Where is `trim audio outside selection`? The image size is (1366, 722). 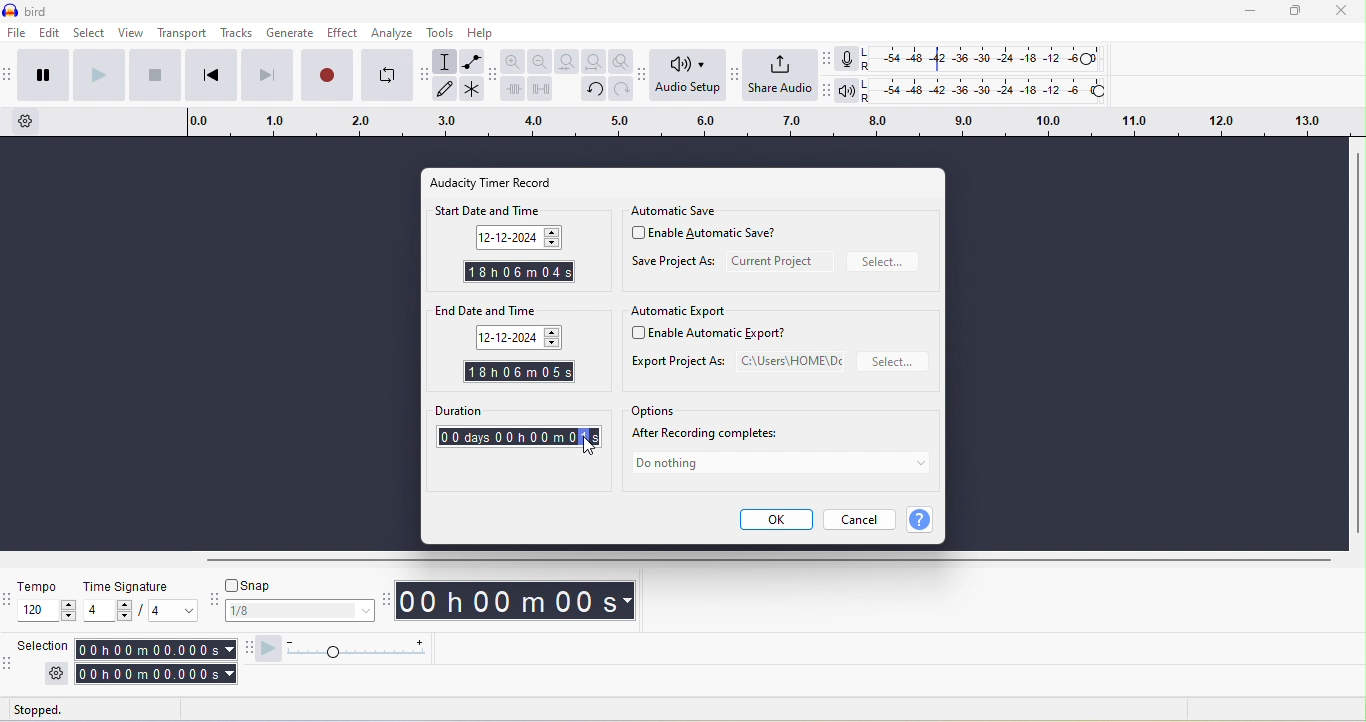 trim audio outside selection is located at coordinates (514, 91).